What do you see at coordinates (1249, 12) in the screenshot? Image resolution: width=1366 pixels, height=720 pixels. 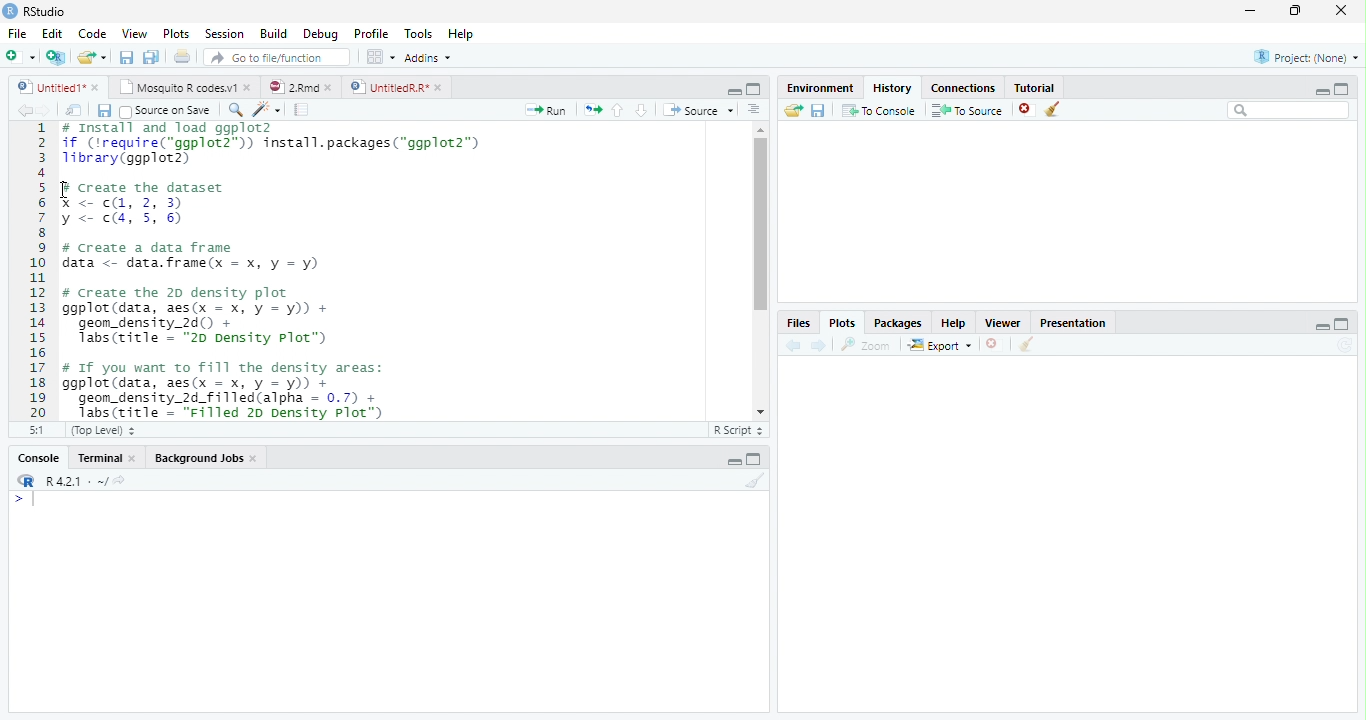 I see `minimize` at bounding box center [1249, 12].